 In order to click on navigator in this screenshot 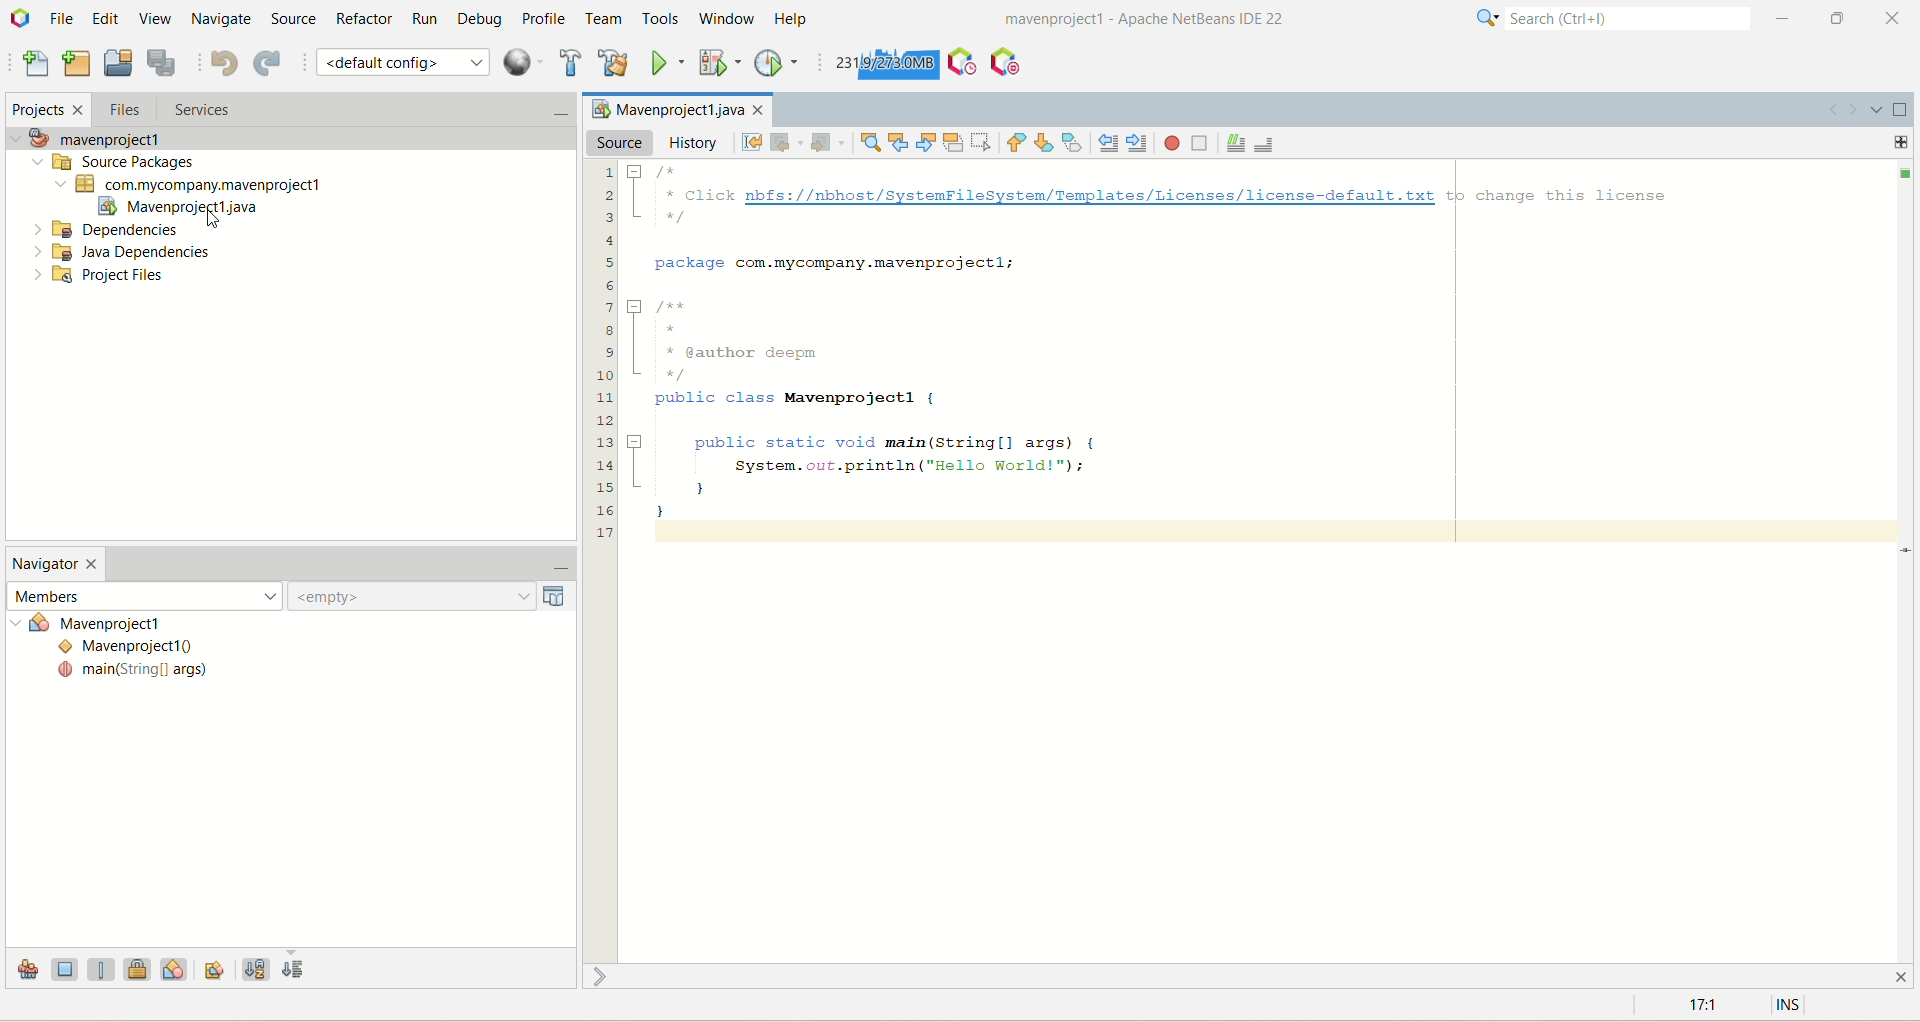, I will do `click(56, 566)`.